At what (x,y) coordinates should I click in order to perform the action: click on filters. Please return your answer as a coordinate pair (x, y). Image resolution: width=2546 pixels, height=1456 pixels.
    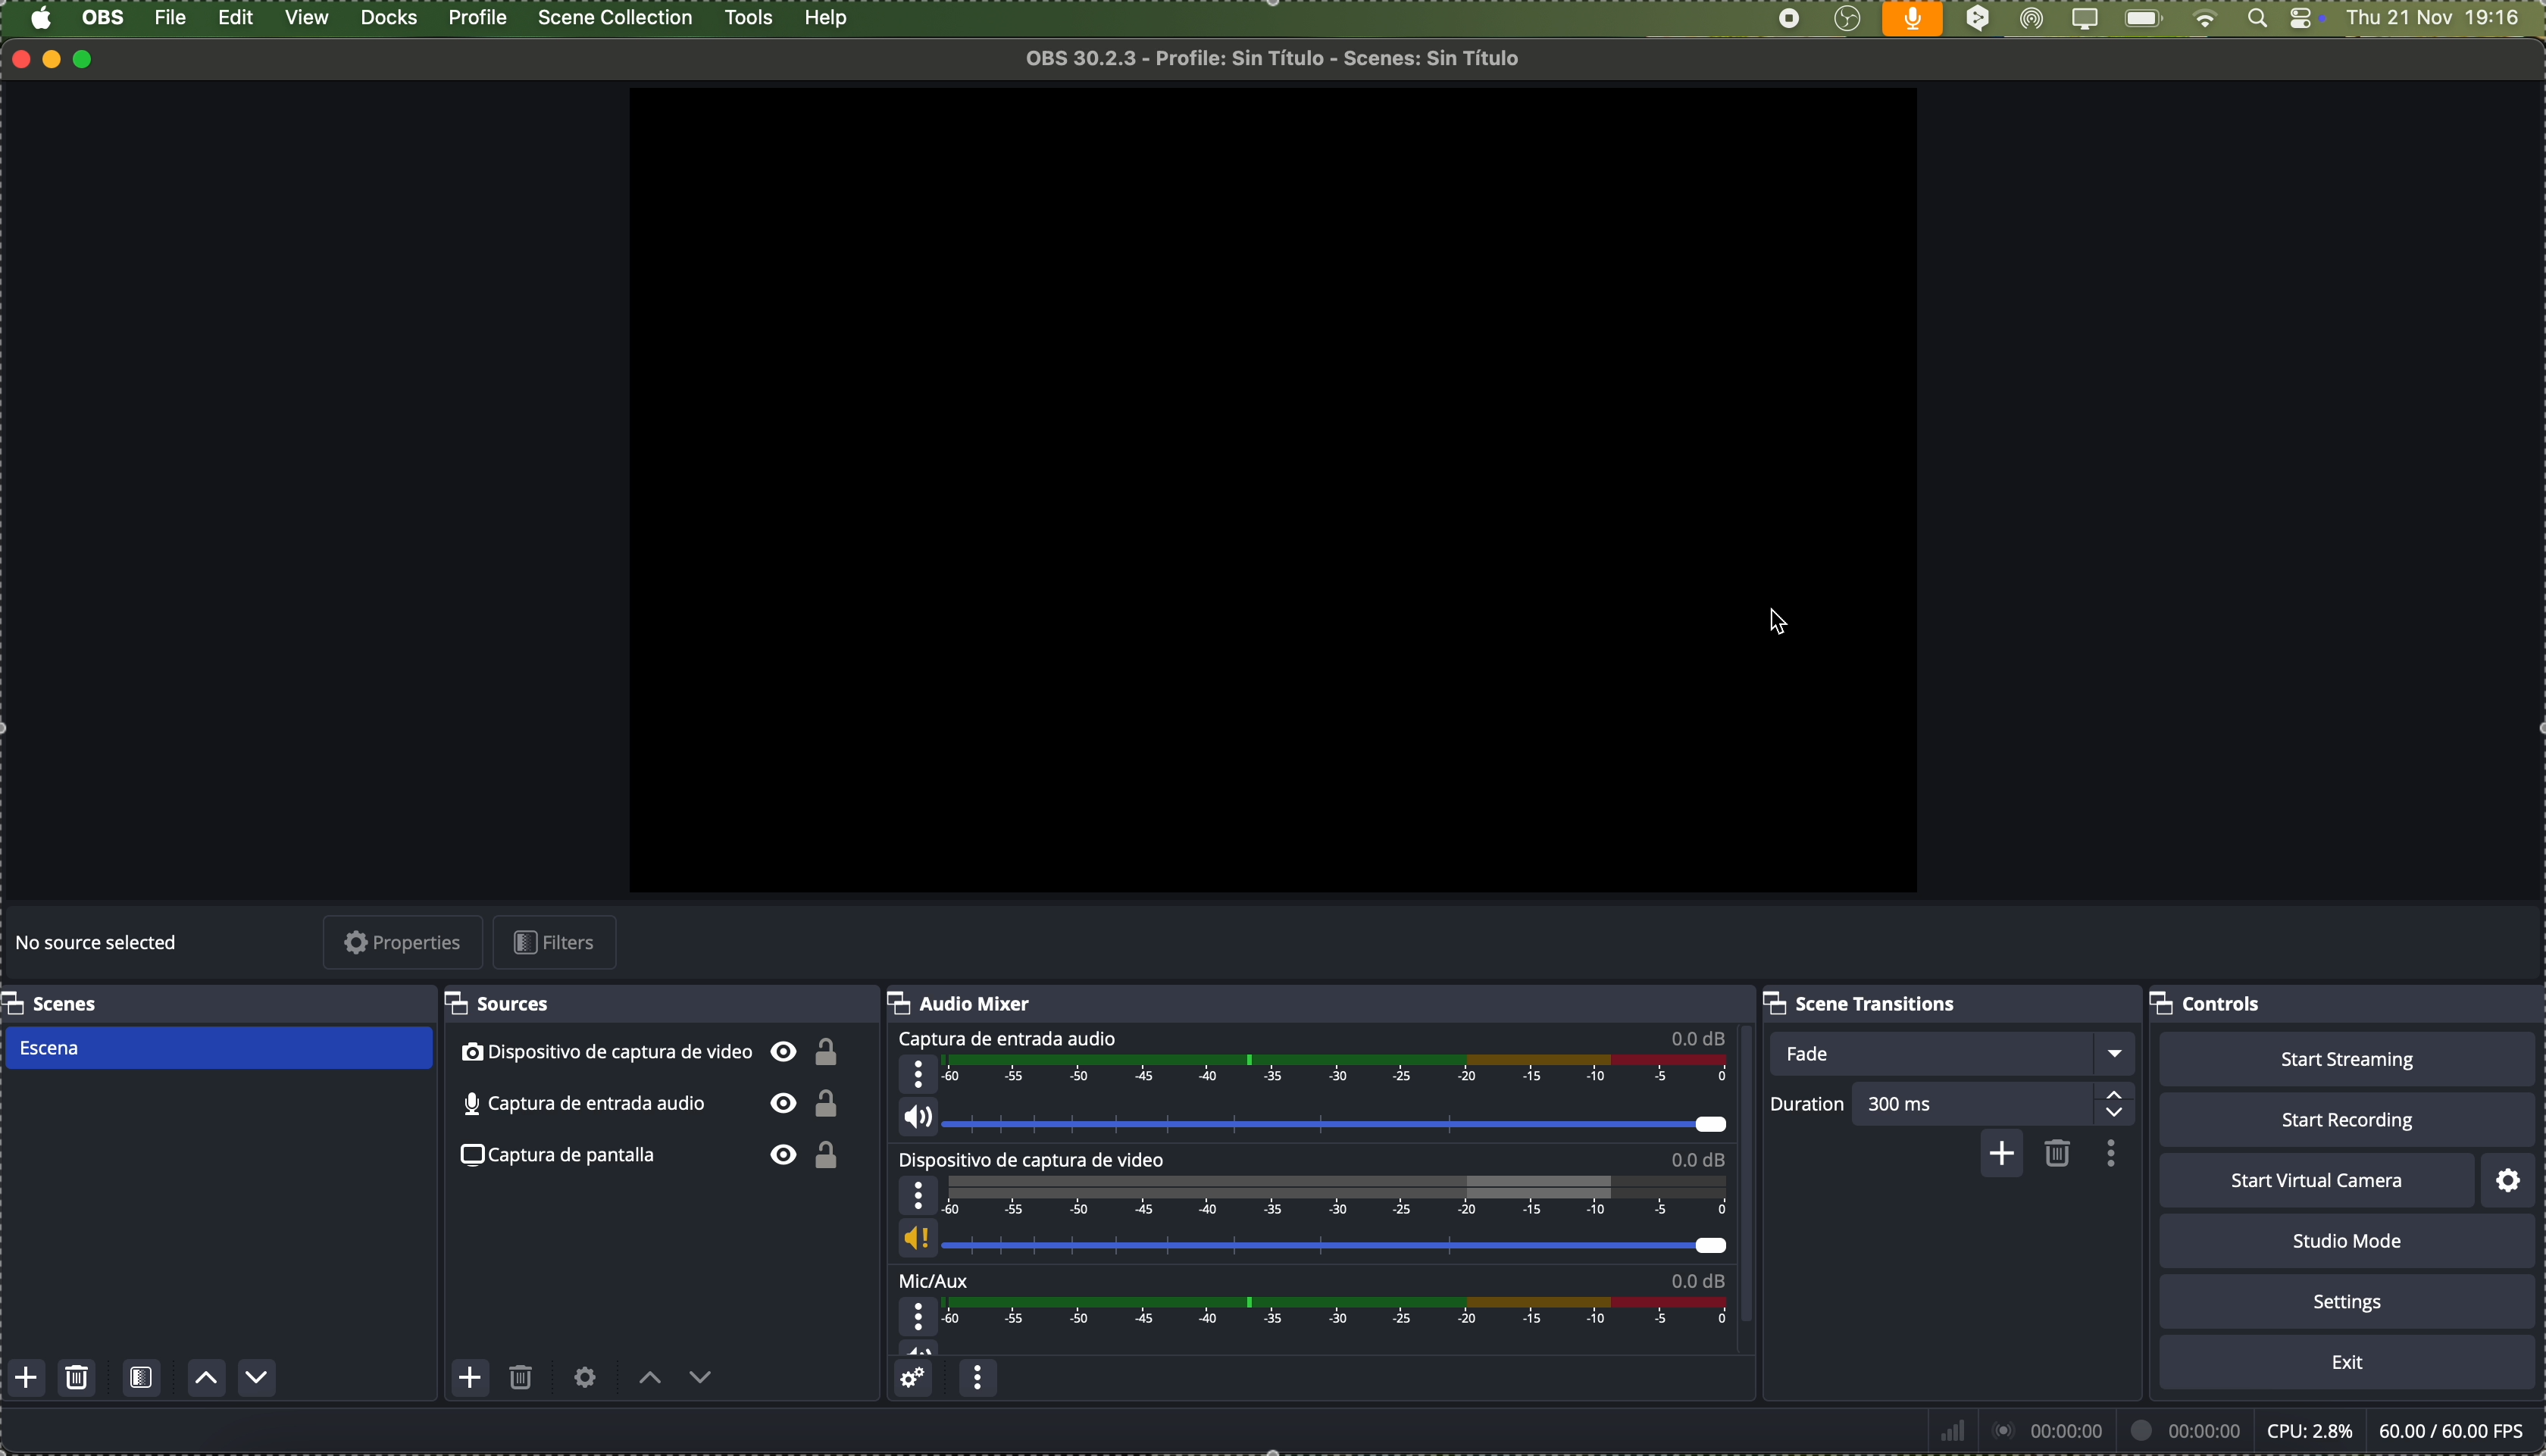
    Looking at the image, I should click on (560, 942).